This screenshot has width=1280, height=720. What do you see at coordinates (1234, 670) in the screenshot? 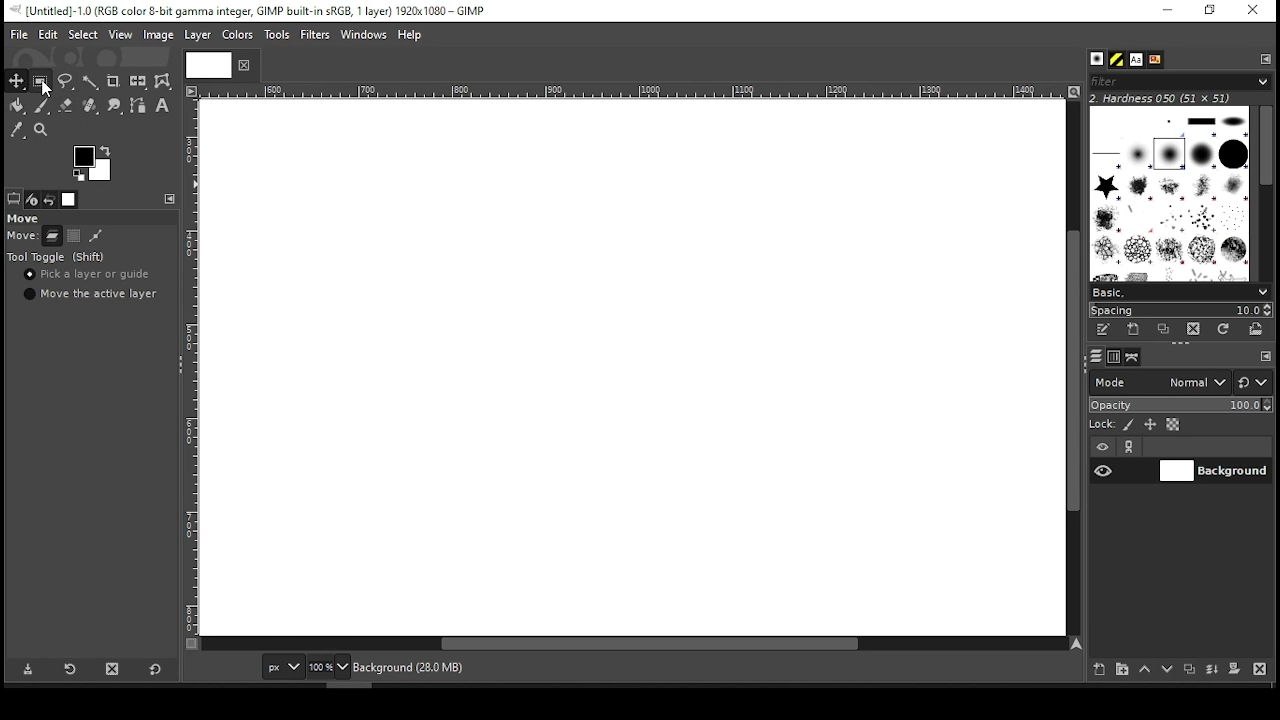
I see `mask  layer` at bounding box center [1234, 670].